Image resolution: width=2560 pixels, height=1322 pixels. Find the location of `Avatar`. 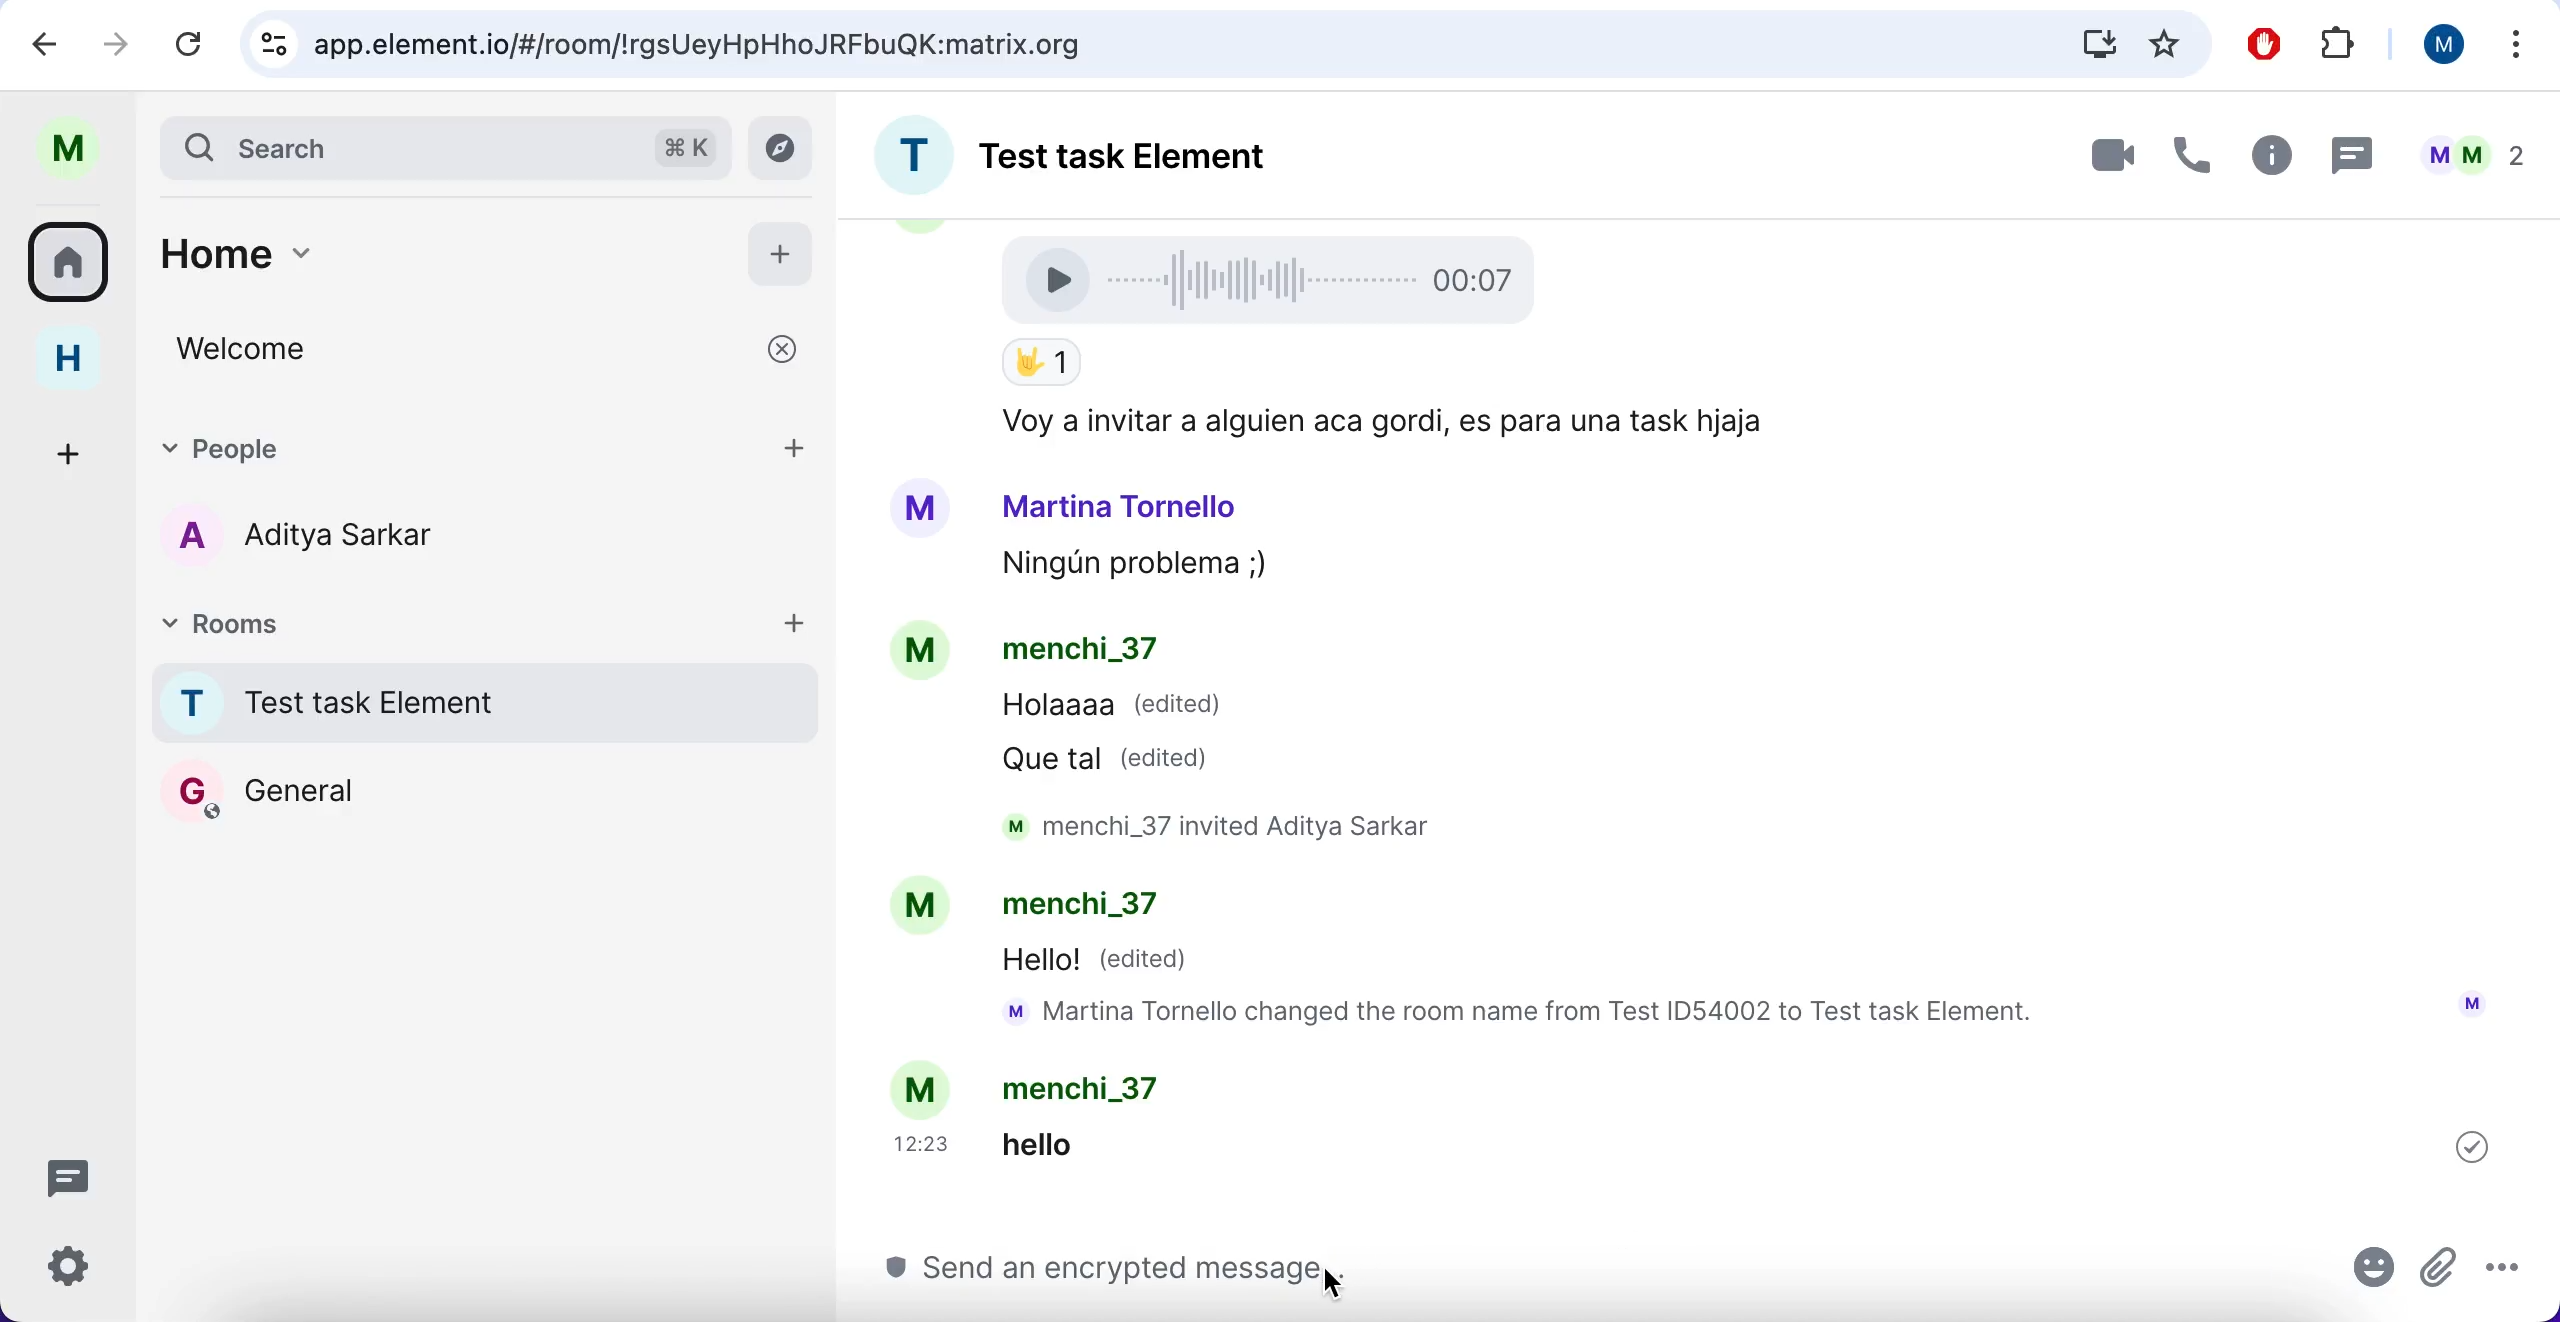

Avatar is located at coordinates (924, 654).